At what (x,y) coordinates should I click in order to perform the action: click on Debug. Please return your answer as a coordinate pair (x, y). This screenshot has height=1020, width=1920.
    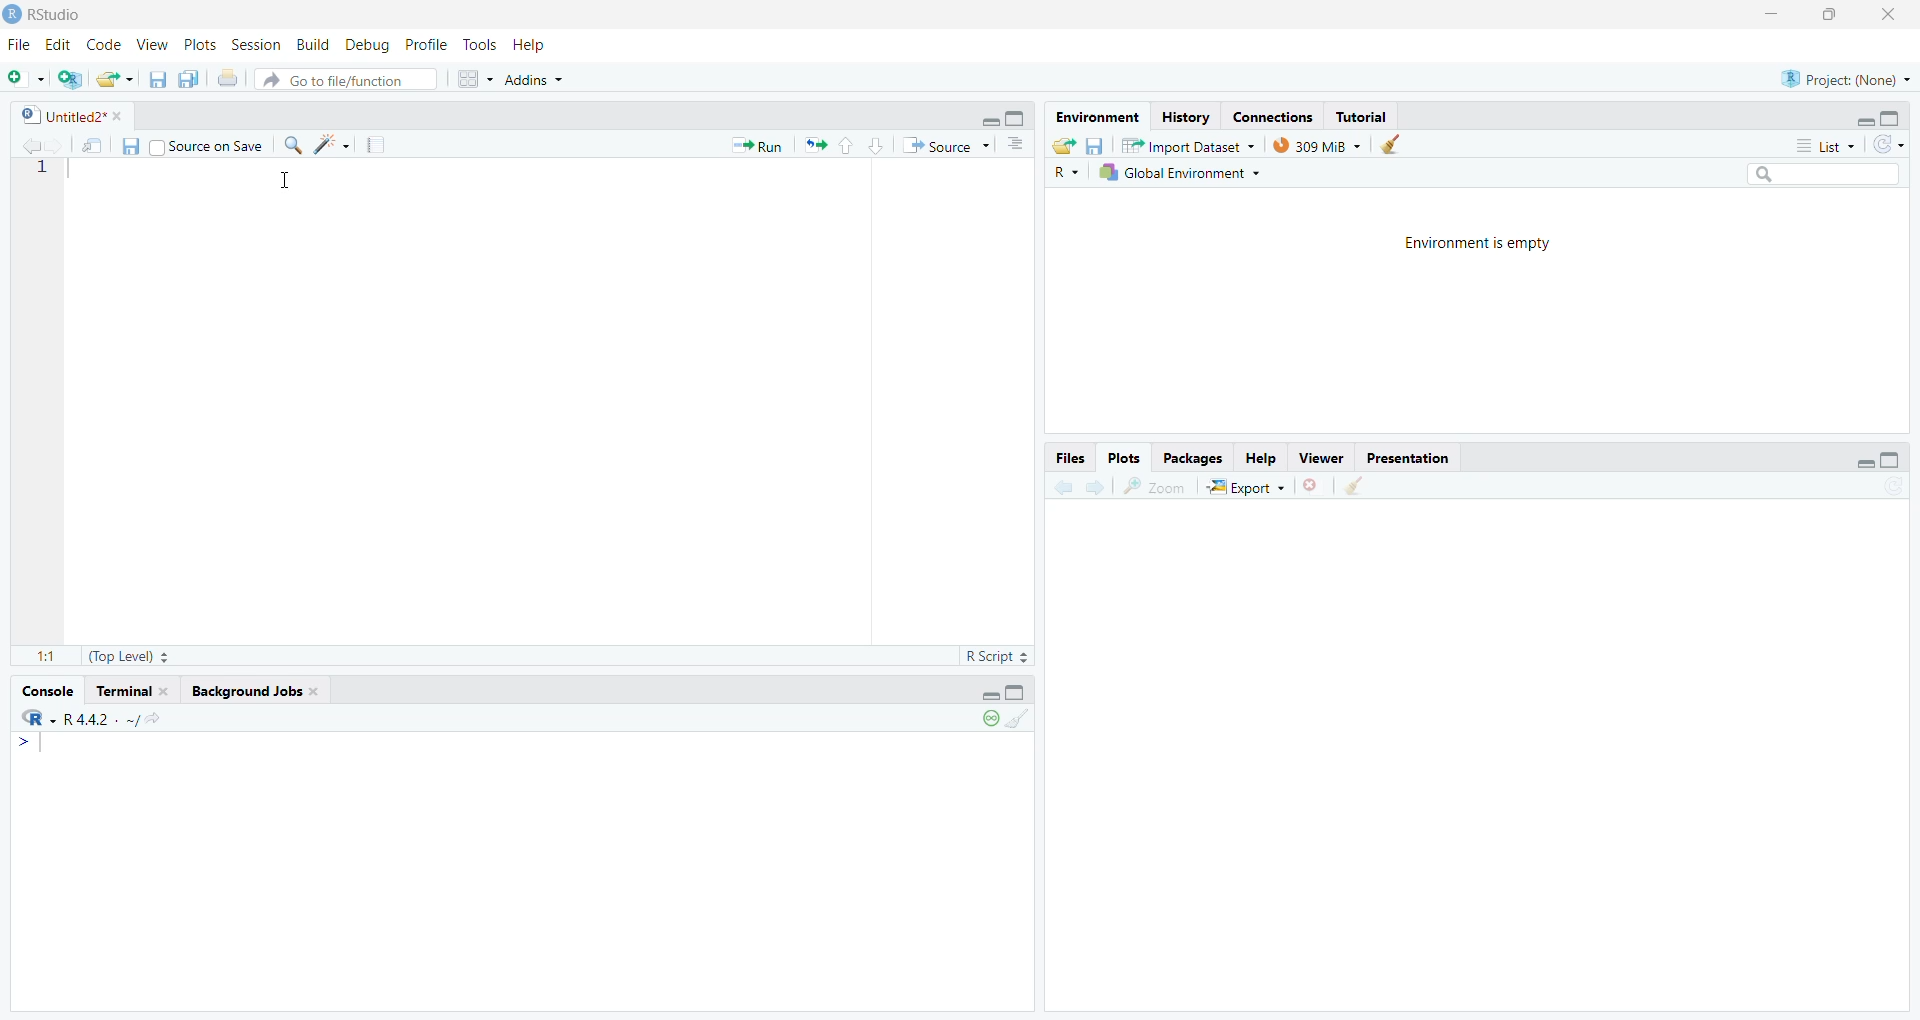
    Looking at the image, I should click on (365, 48).